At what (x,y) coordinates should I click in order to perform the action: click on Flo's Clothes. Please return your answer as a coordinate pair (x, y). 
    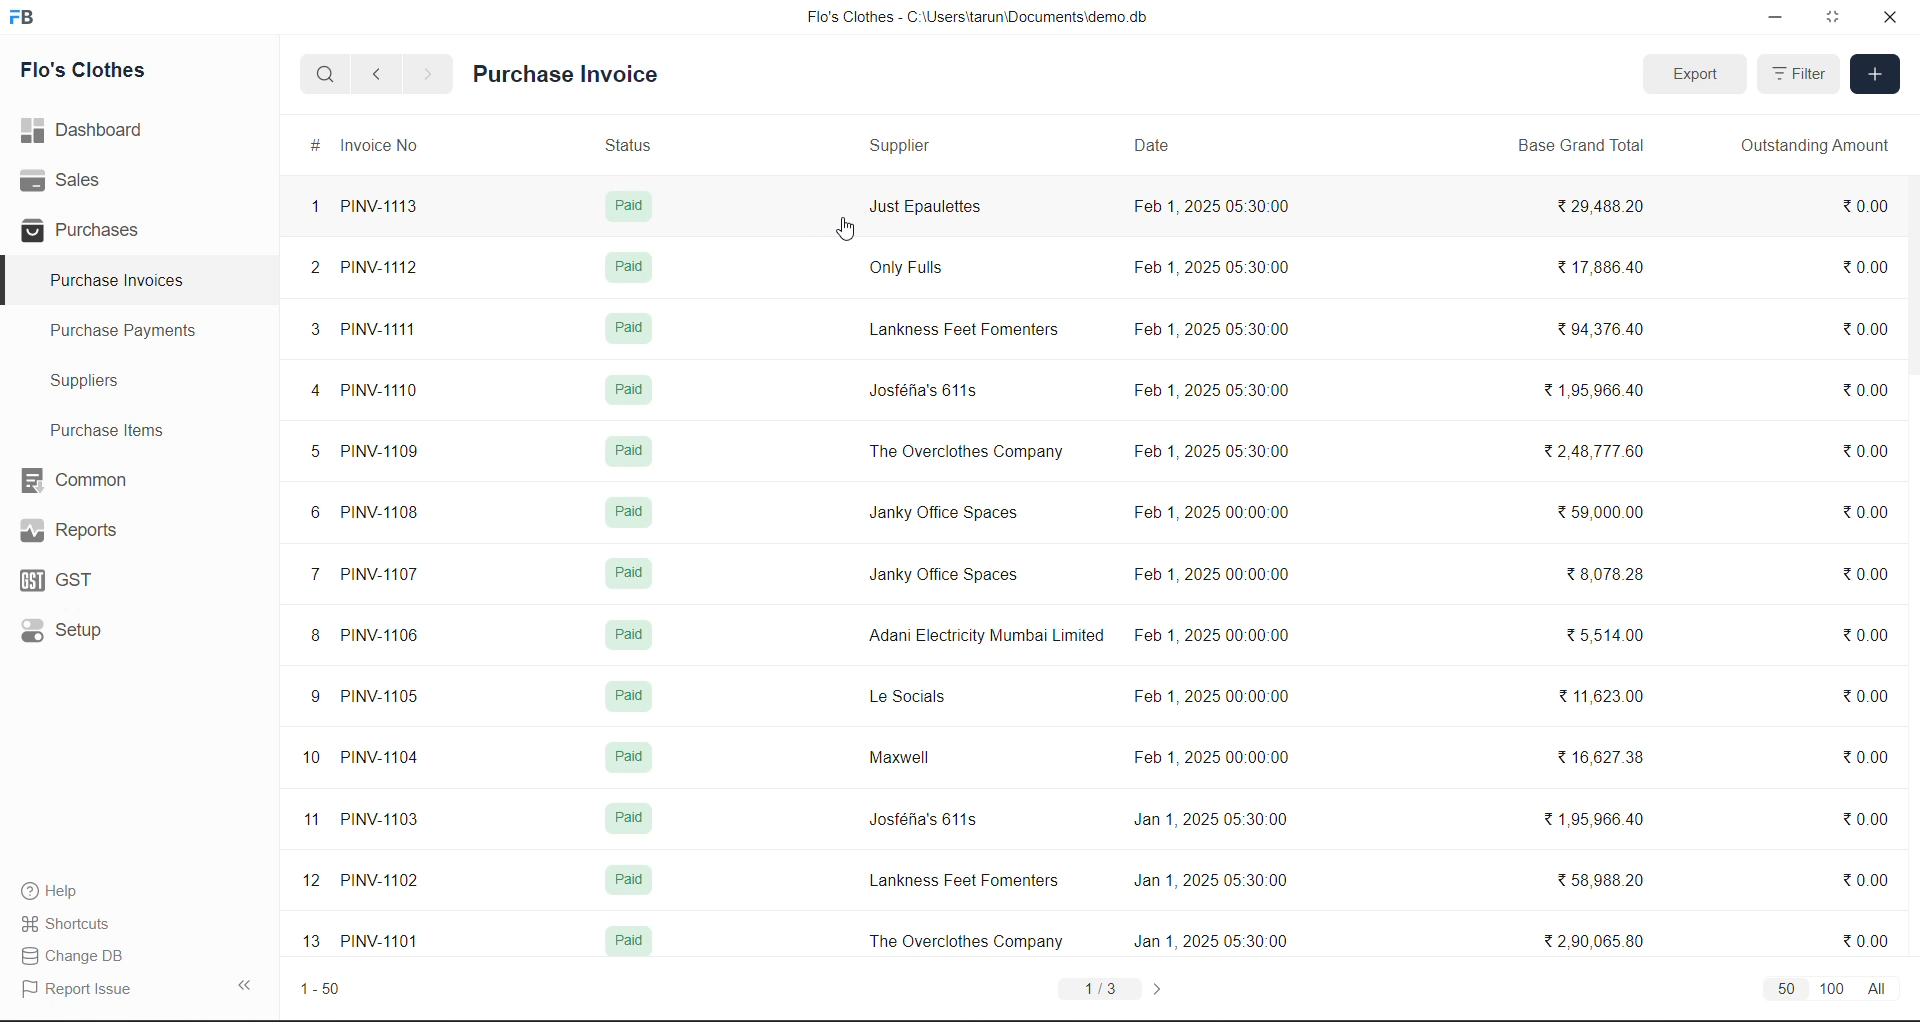
    Looking at the image, I should click on (96, 73).